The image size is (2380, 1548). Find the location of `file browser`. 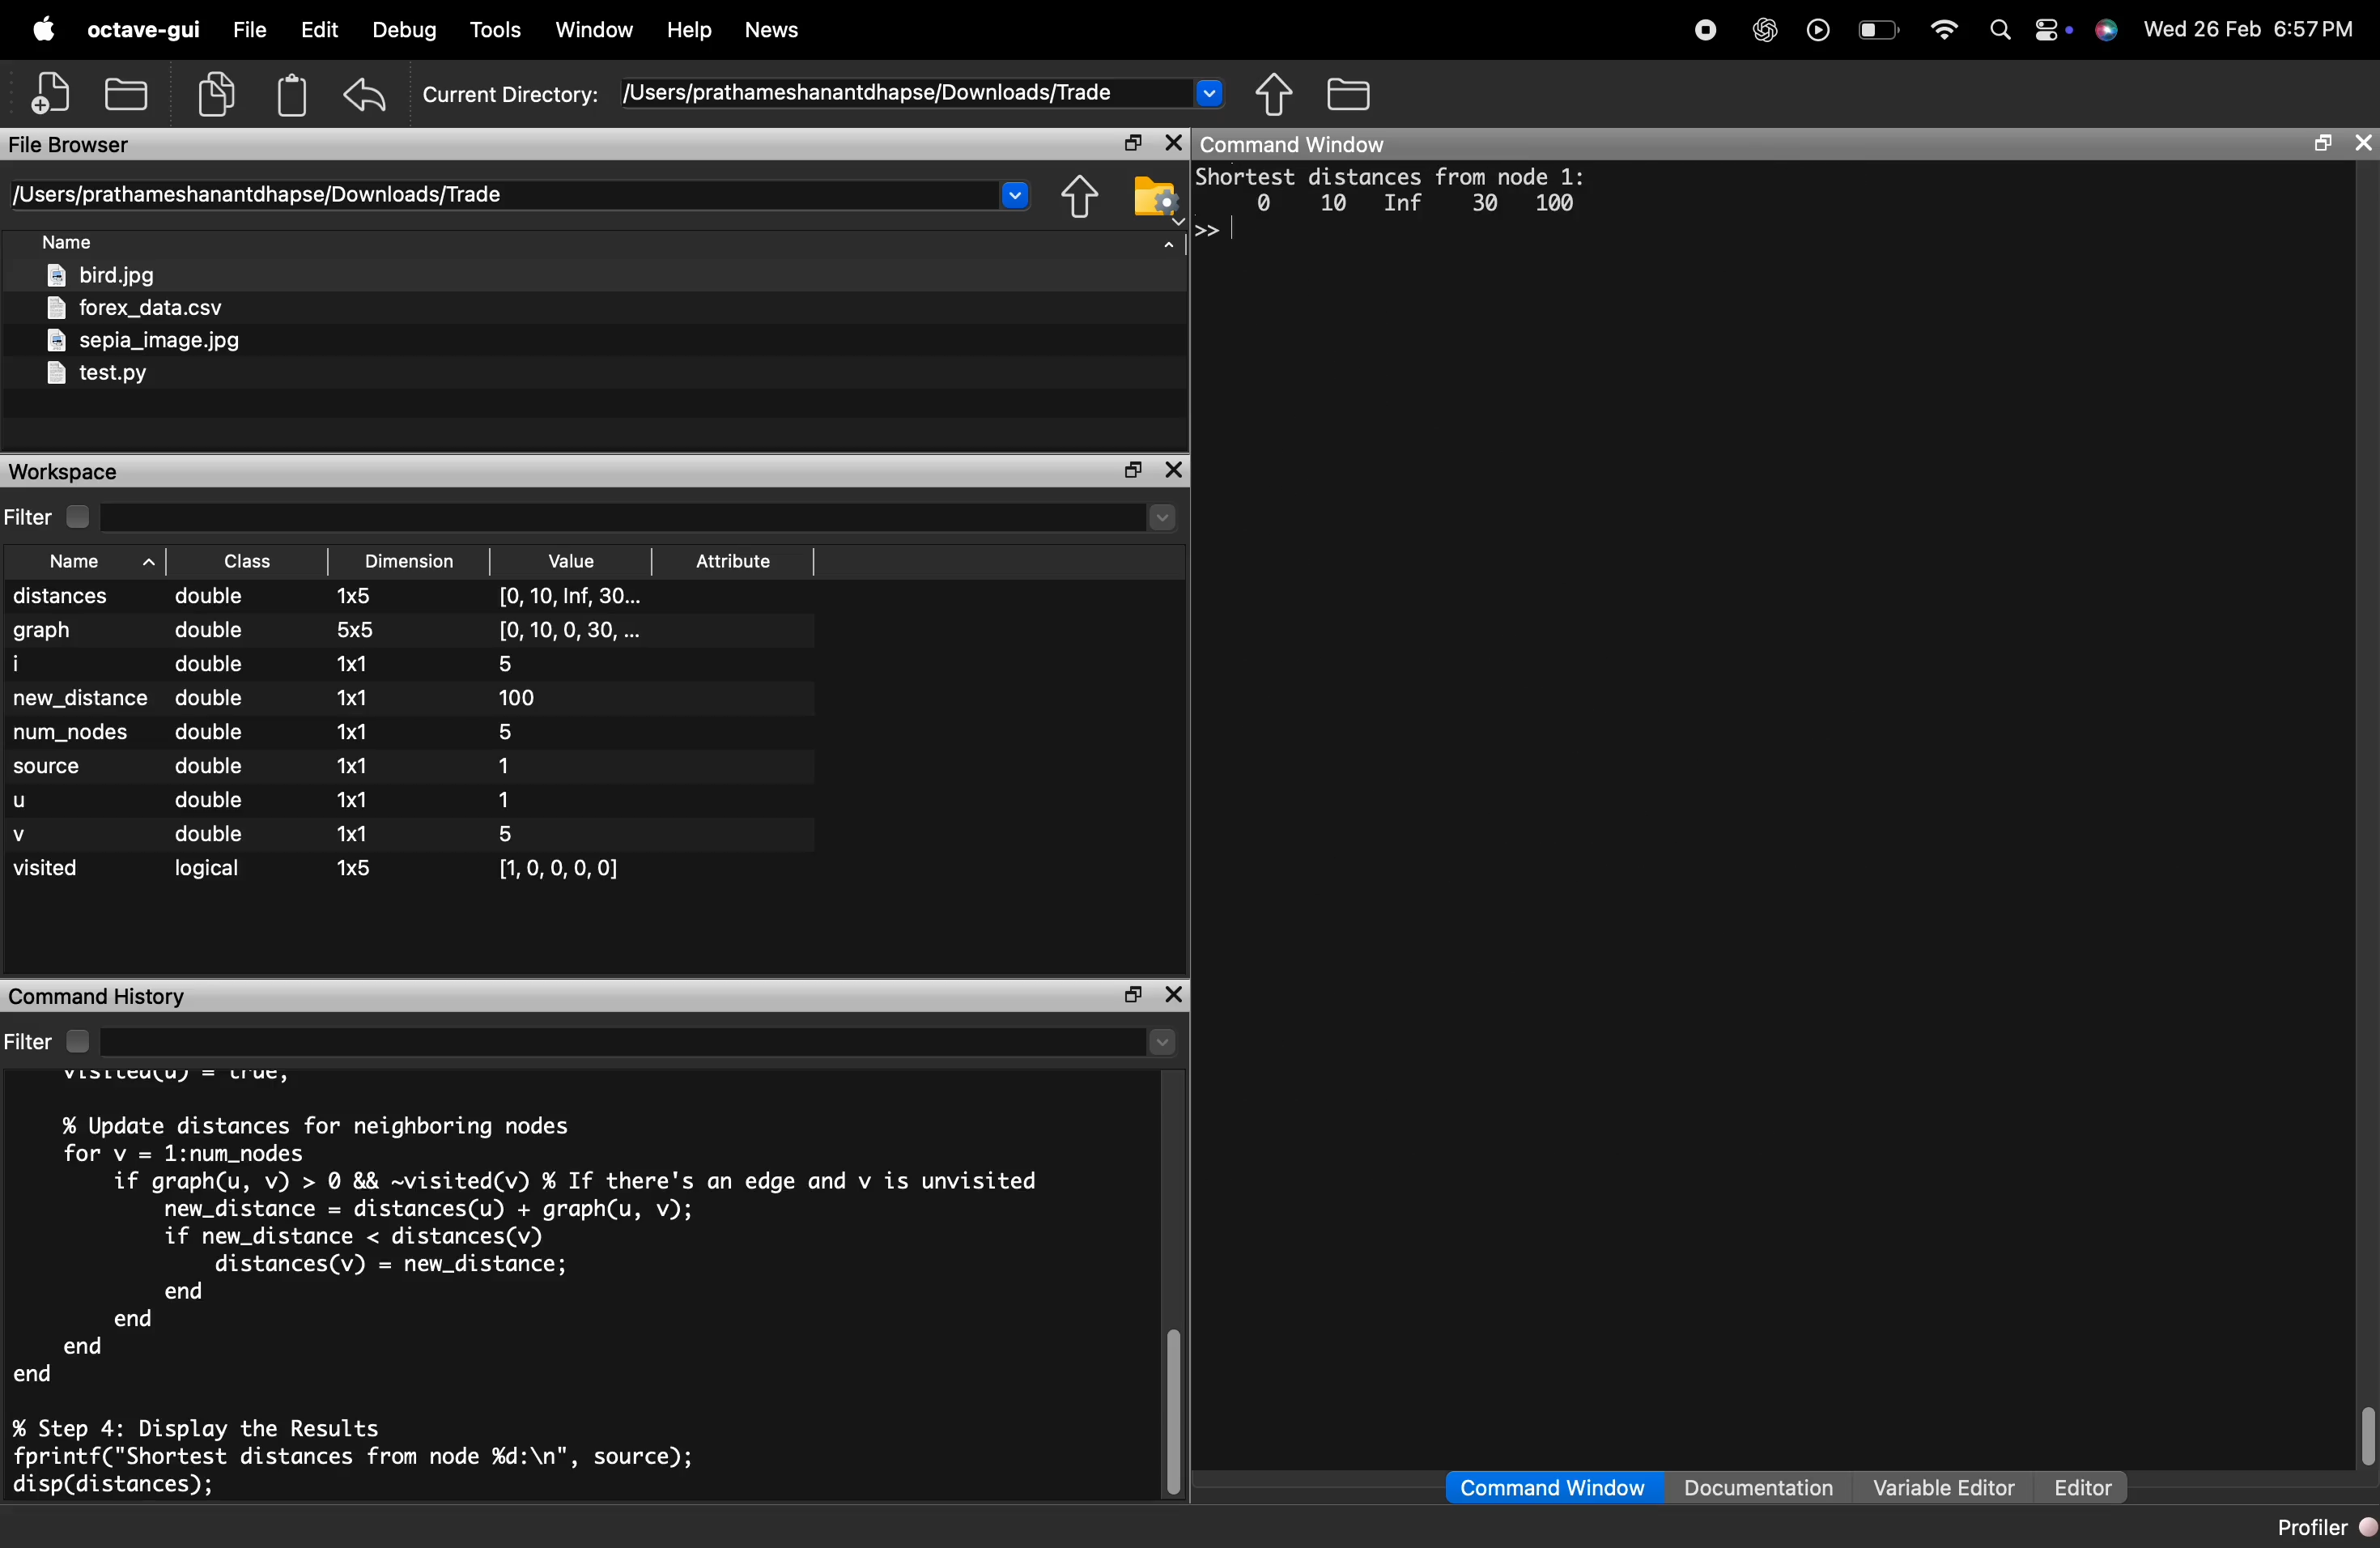

file browser is located at coordinates (75, 145).